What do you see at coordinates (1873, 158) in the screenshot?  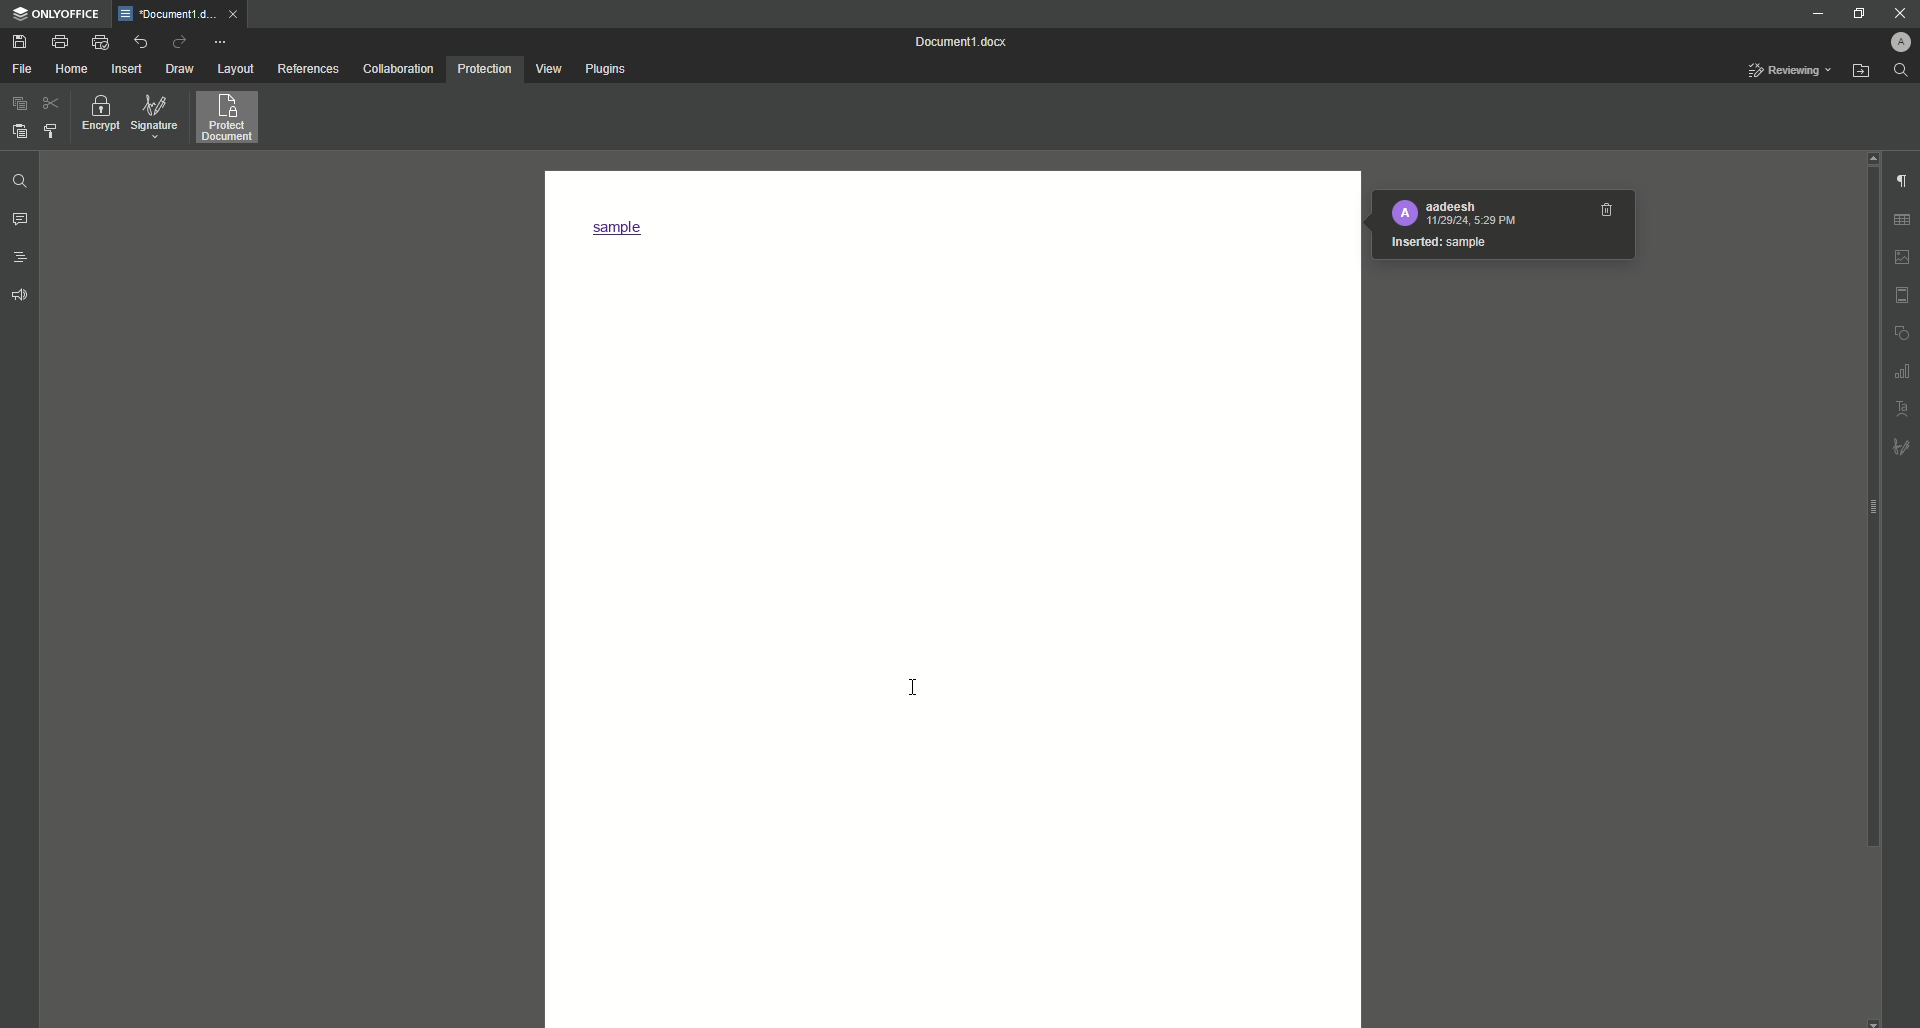 I see `scroll up` at bounding box center [1873, 158].